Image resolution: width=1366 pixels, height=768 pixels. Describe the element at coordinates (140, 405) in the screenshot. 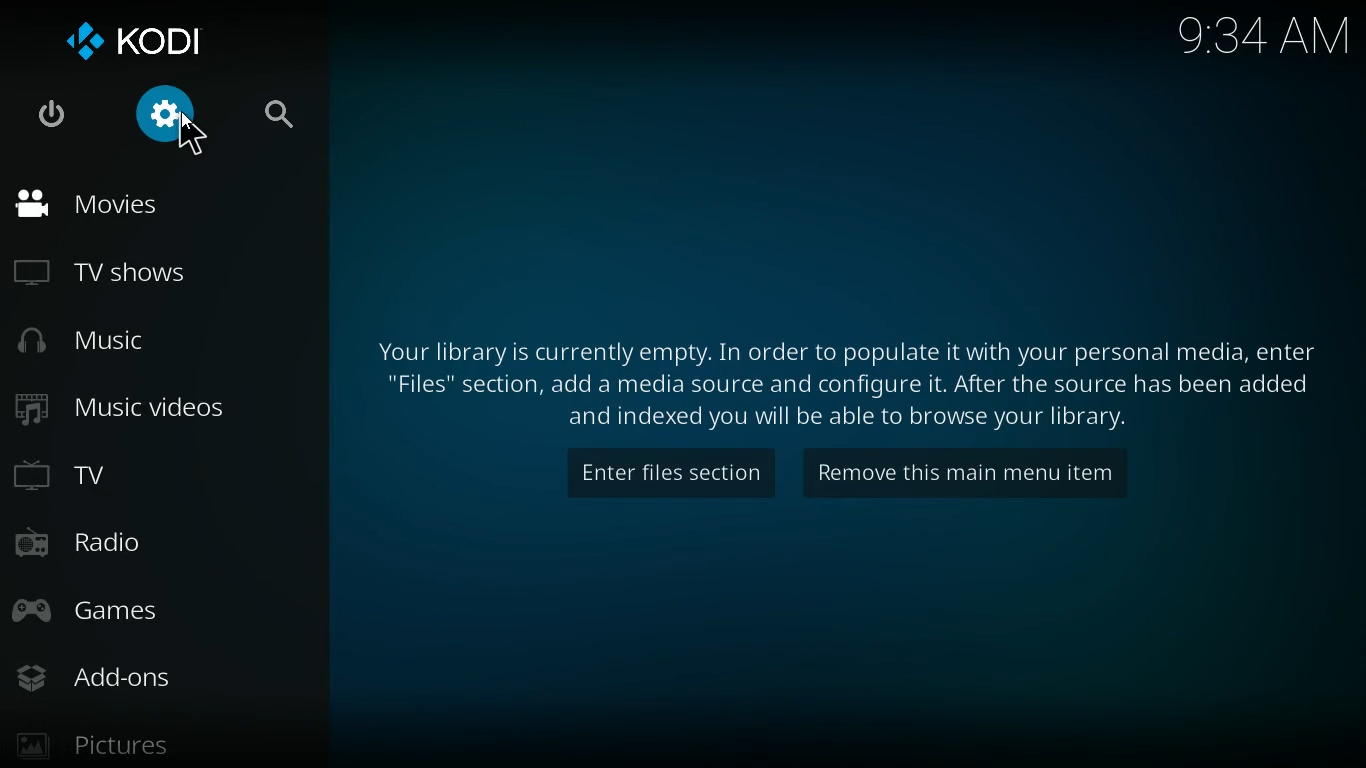

I see `music videos` at that location.